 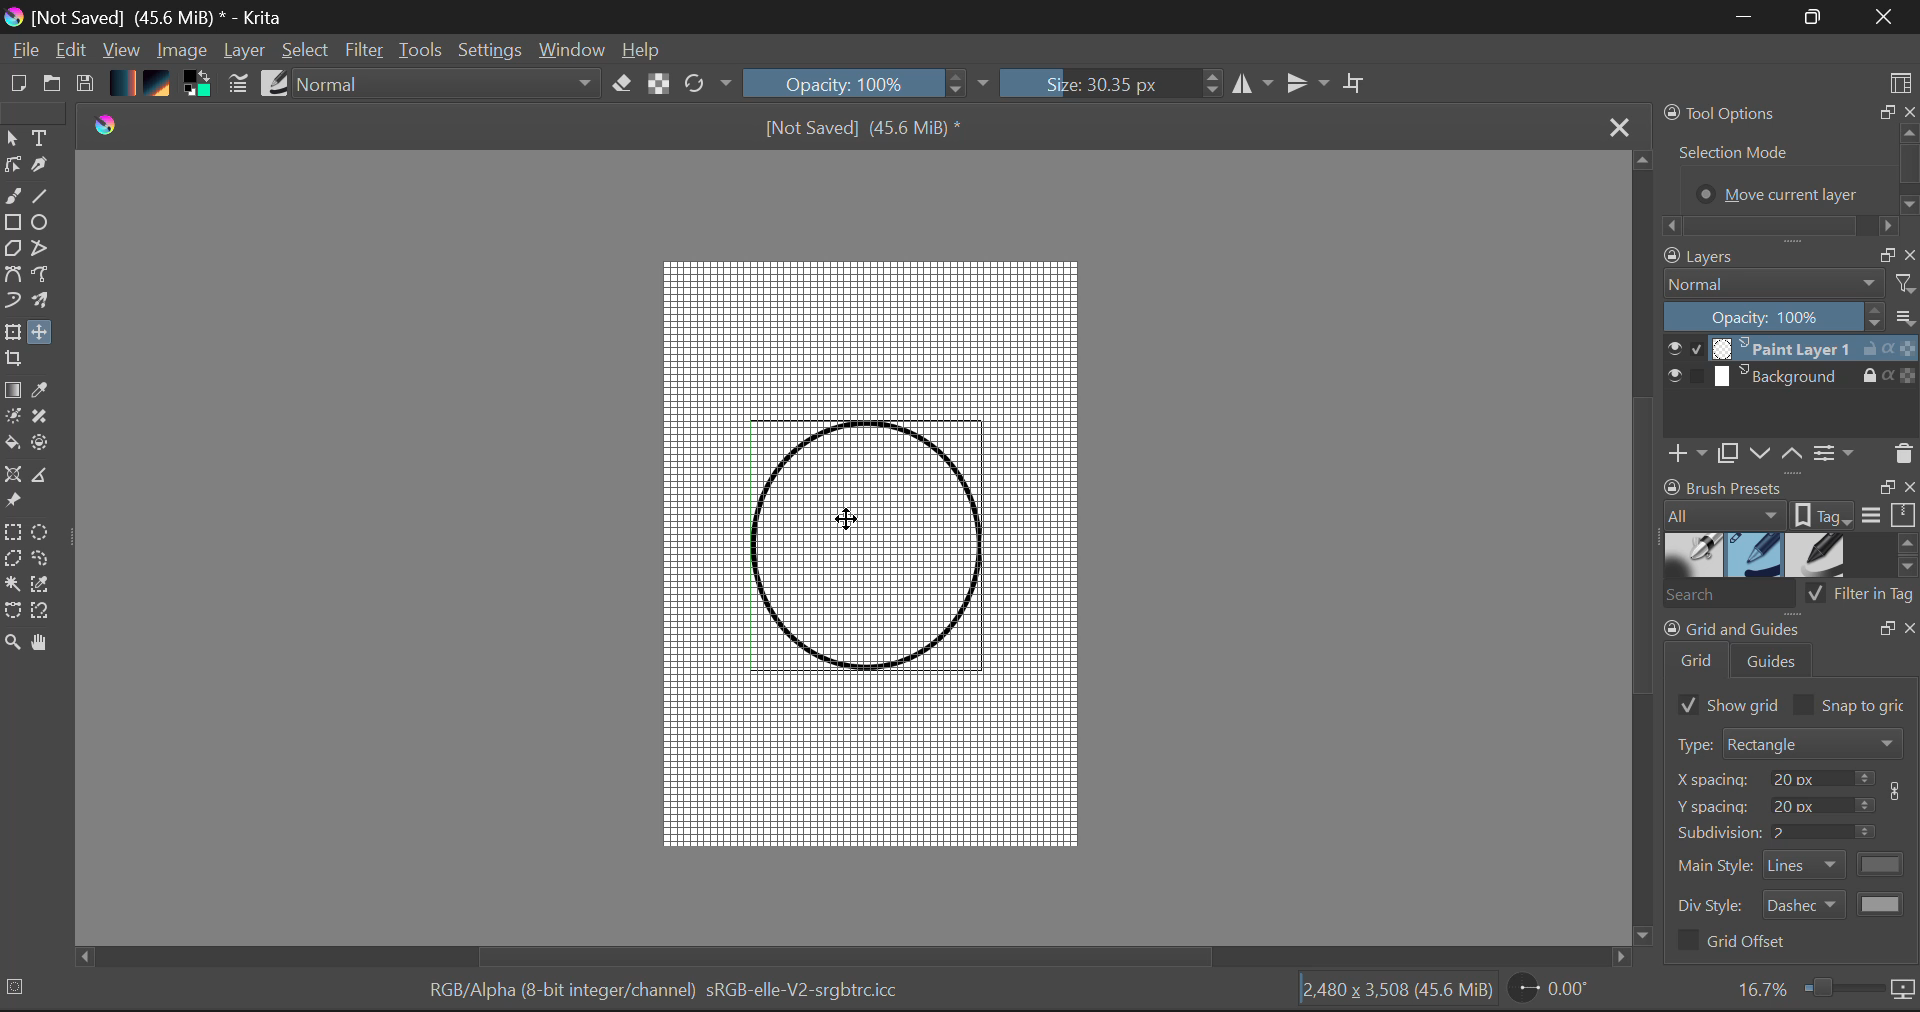 I want to click on Close, so click(x=1619, y=126).